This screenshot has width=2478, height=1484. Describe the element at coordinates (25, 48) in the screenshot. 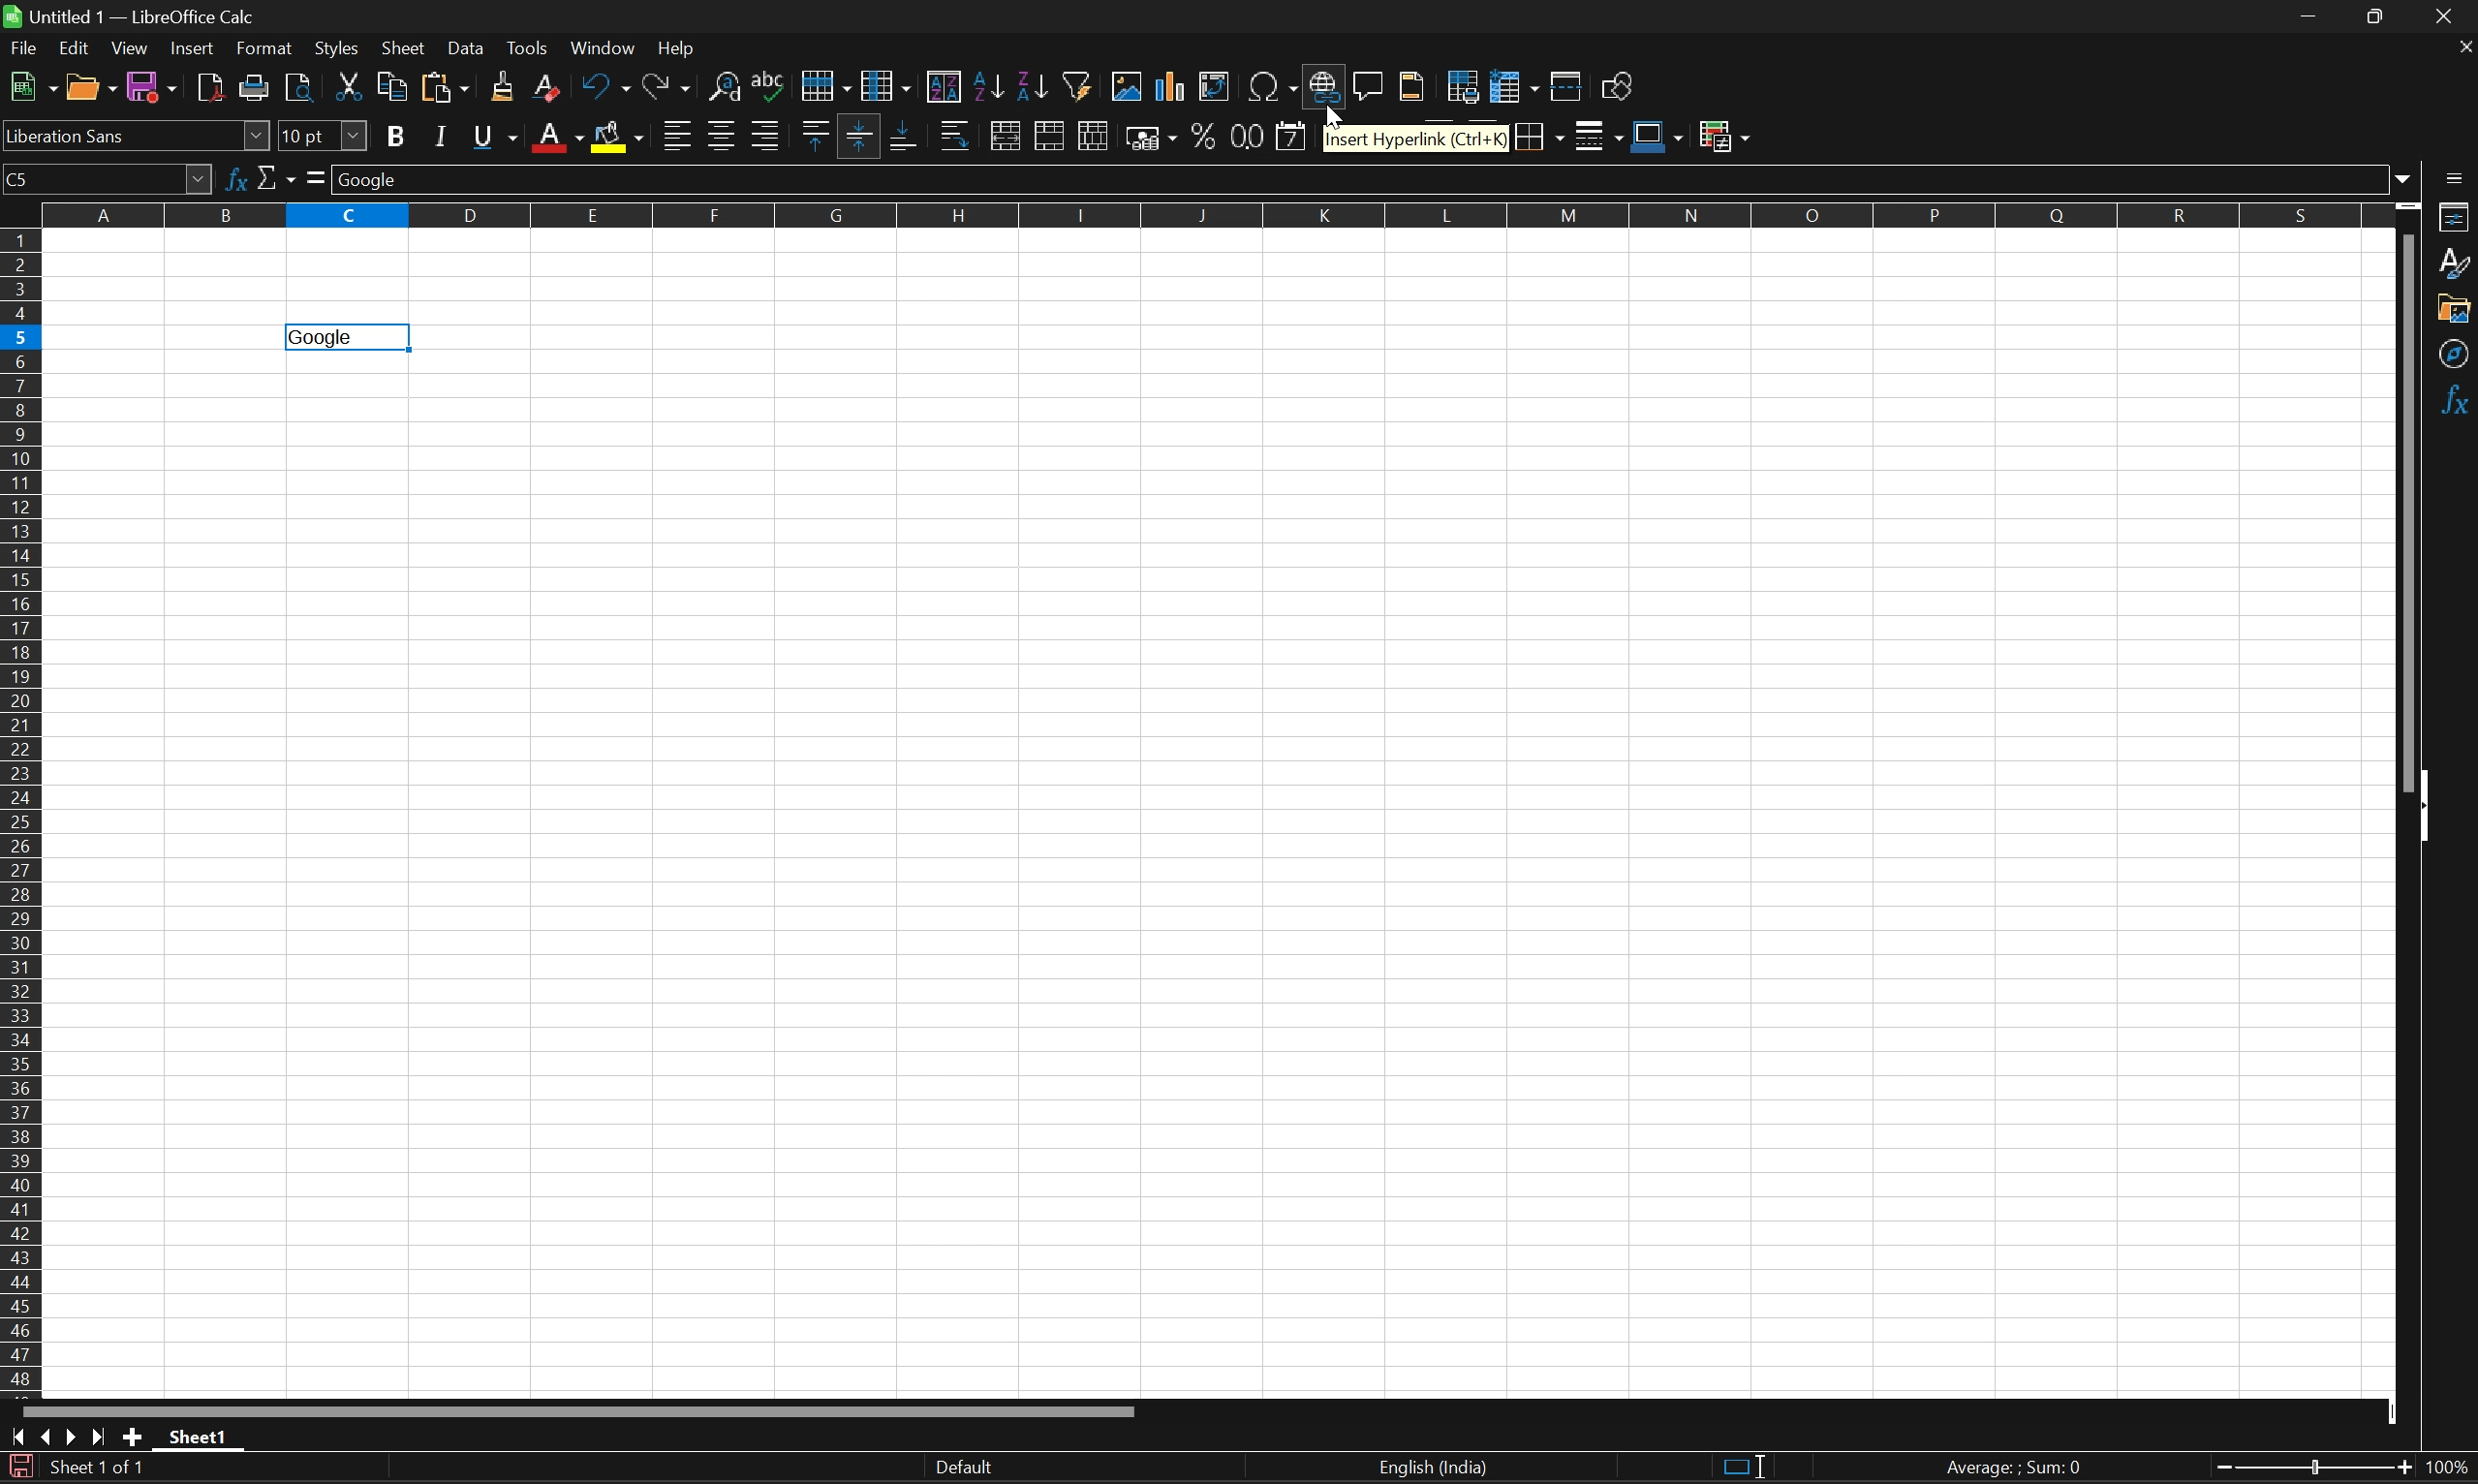

I see `File` at that location.